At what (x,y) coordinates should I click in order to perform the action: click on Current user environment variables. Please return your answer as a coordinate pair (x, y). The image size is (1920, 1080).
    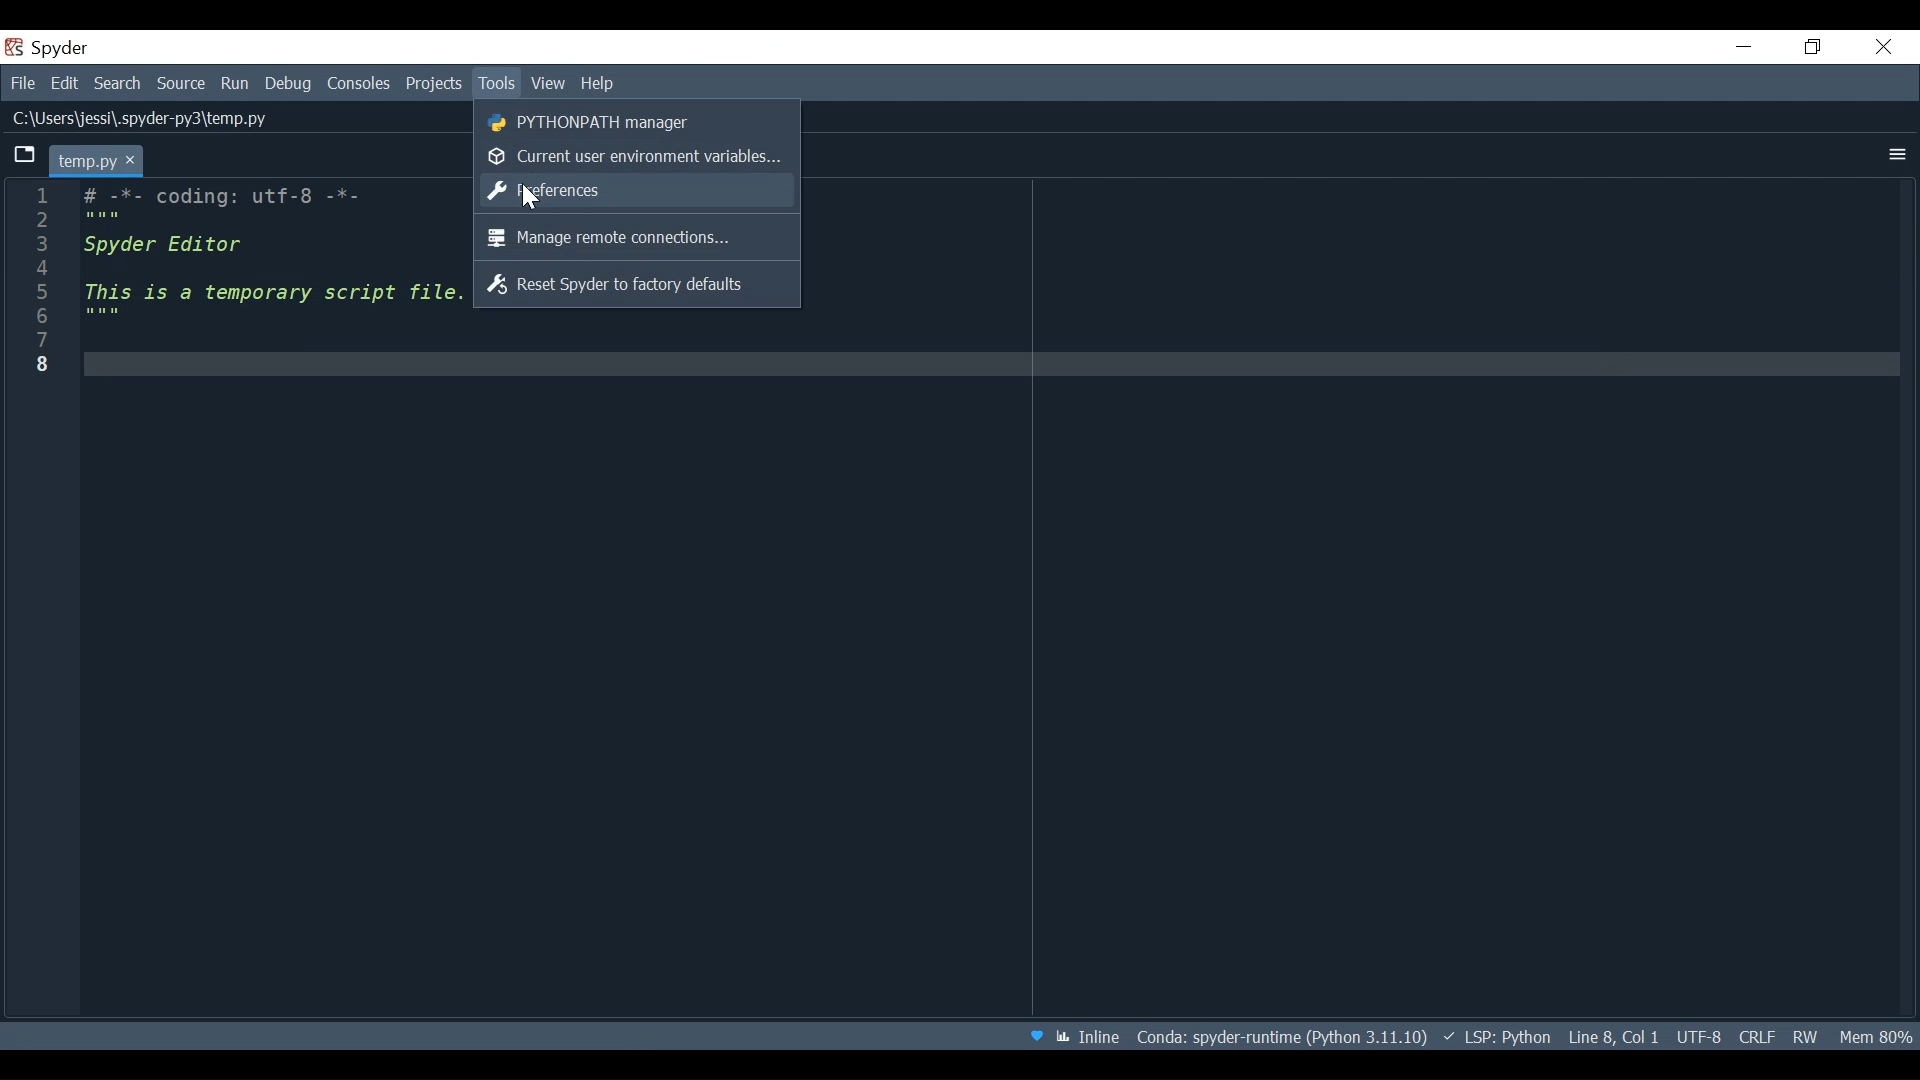
    Looking at the image, I should click on (634, 156).